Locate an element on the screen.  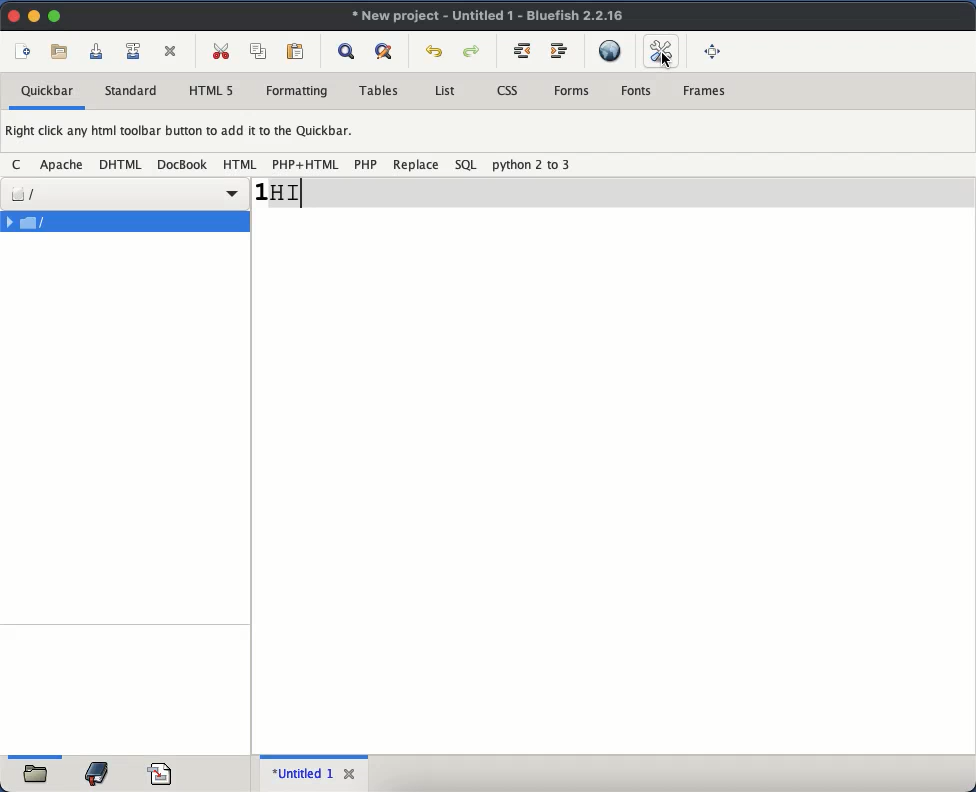
save file as is located at coordinates (135, 49).